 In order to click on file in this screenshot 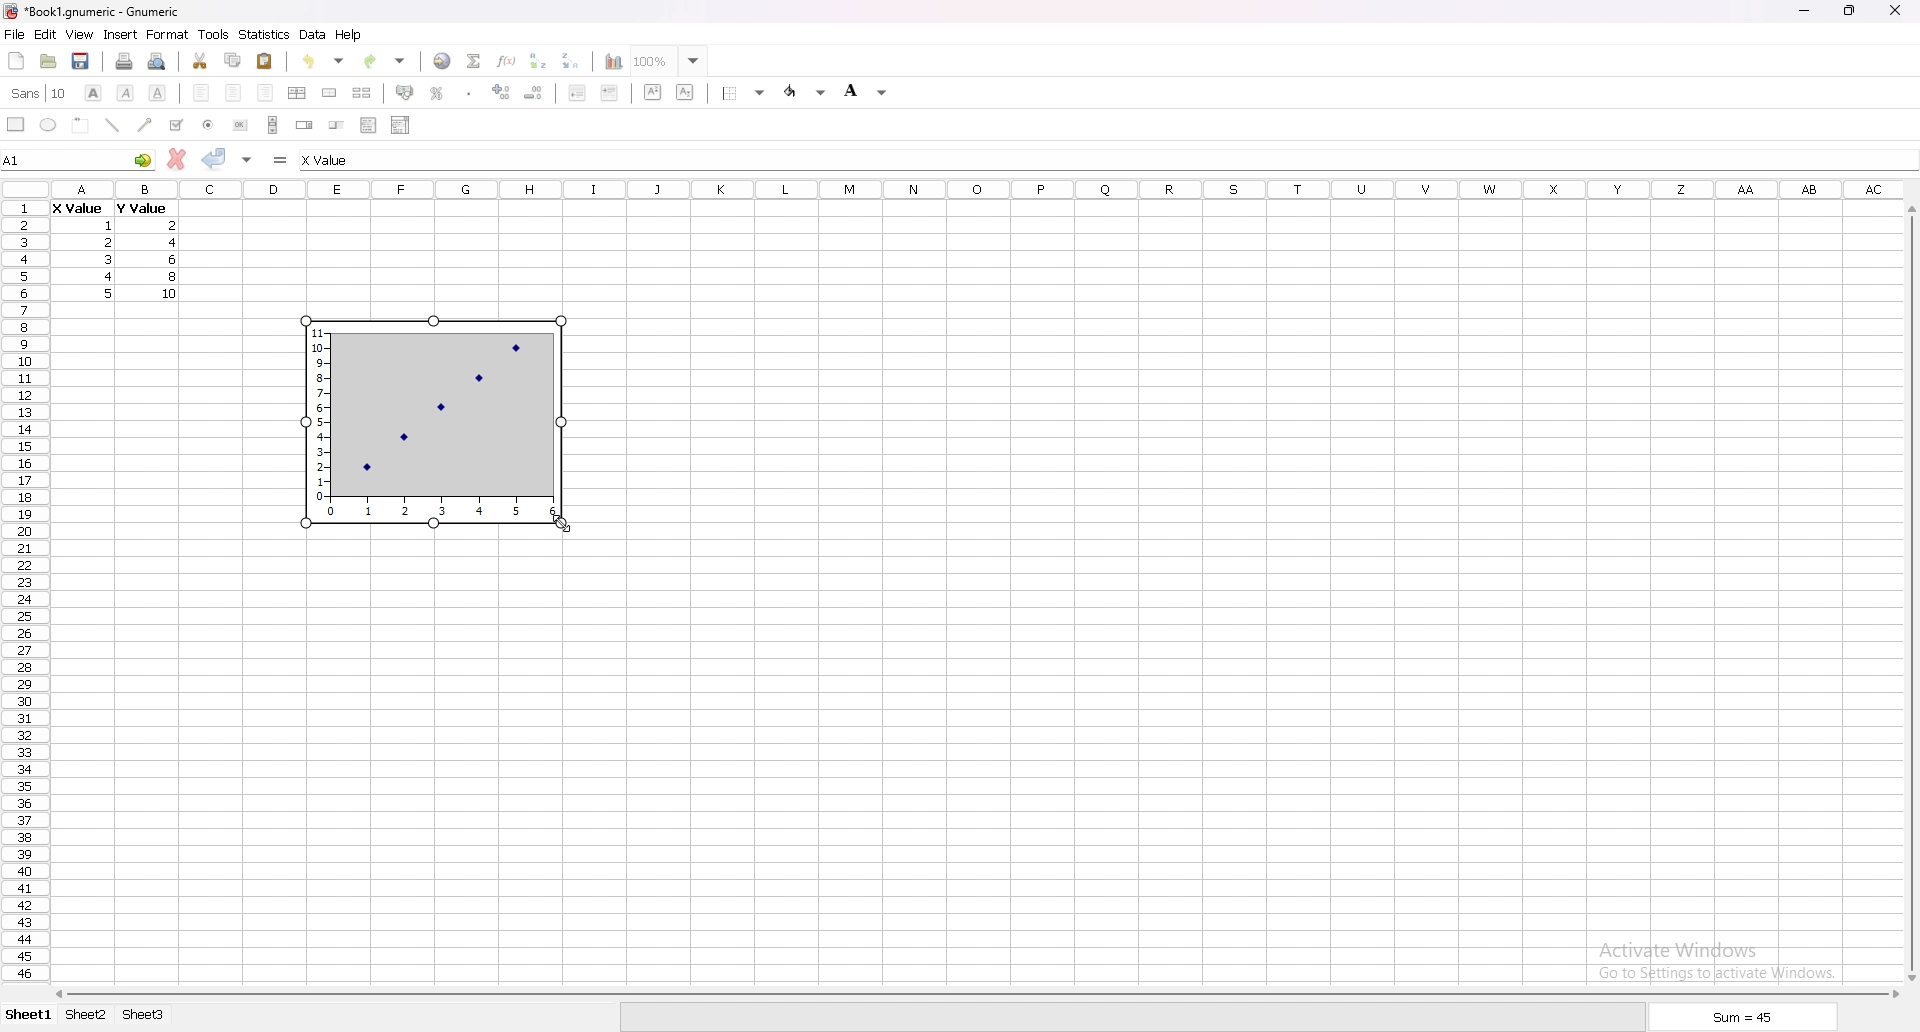, I will do `click(14, 35)`.